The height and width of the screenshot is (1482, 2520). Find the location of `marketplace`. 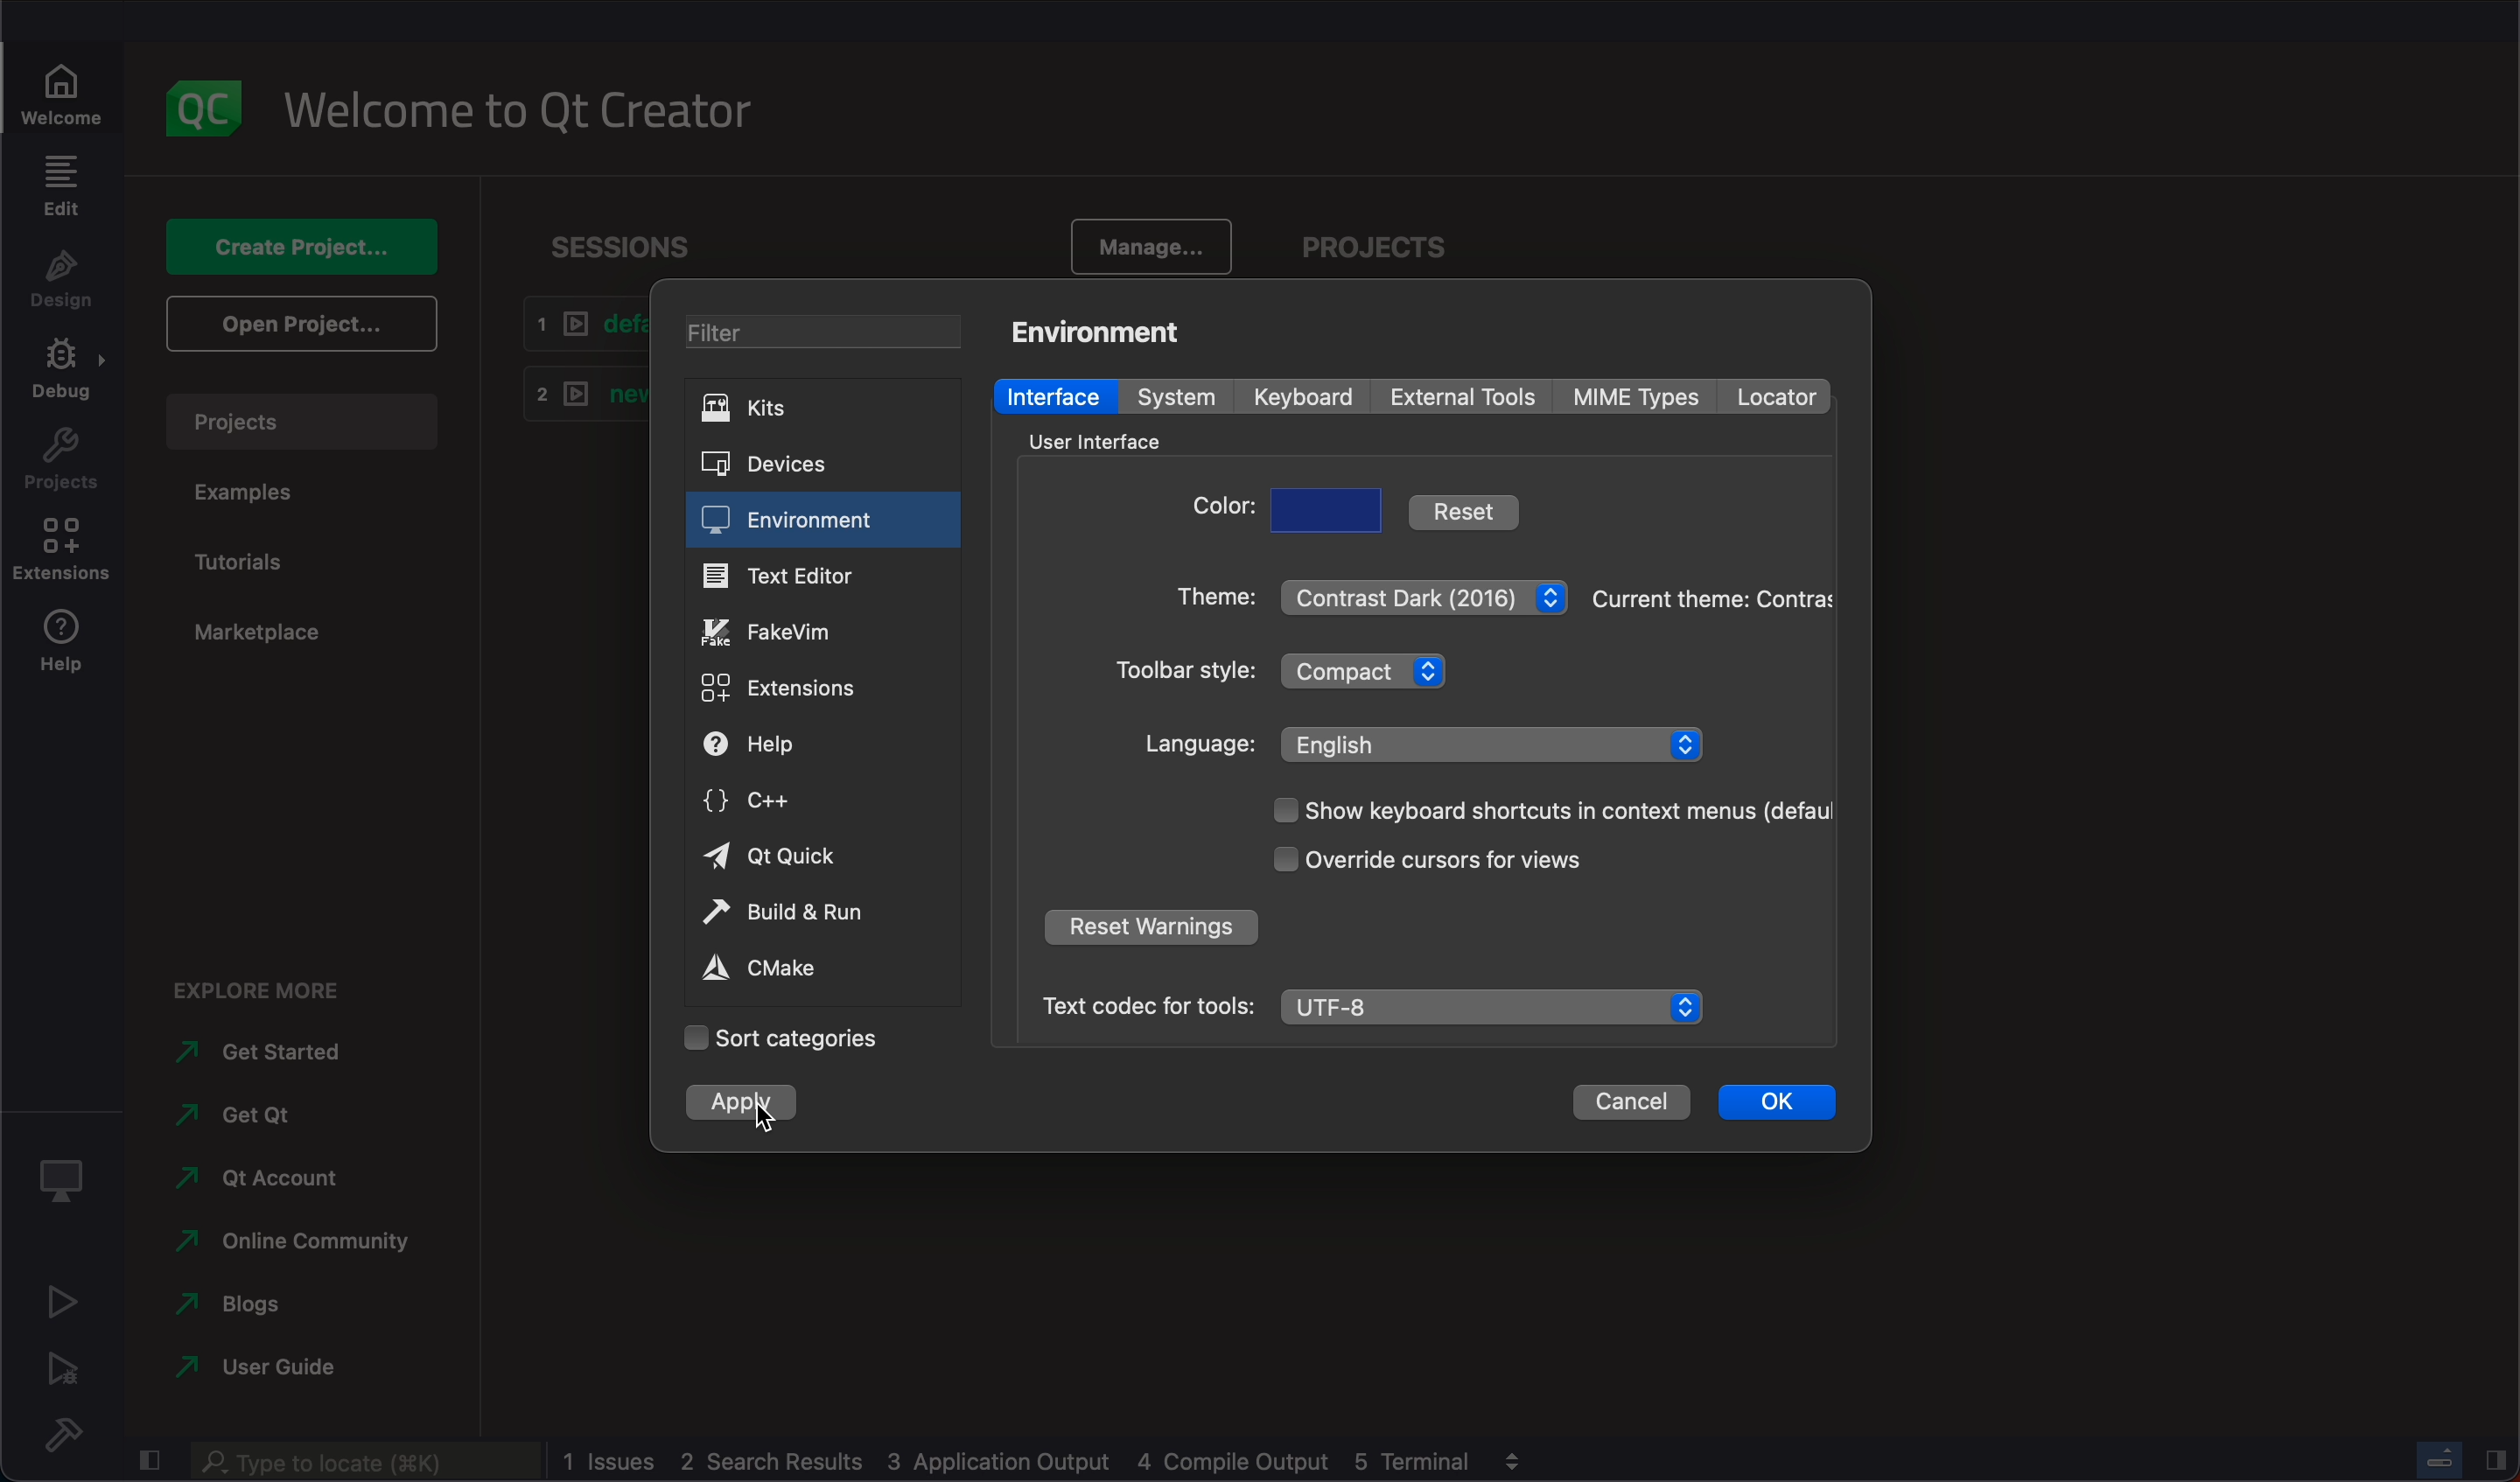

marketplace is located at coordinates (261, 642).